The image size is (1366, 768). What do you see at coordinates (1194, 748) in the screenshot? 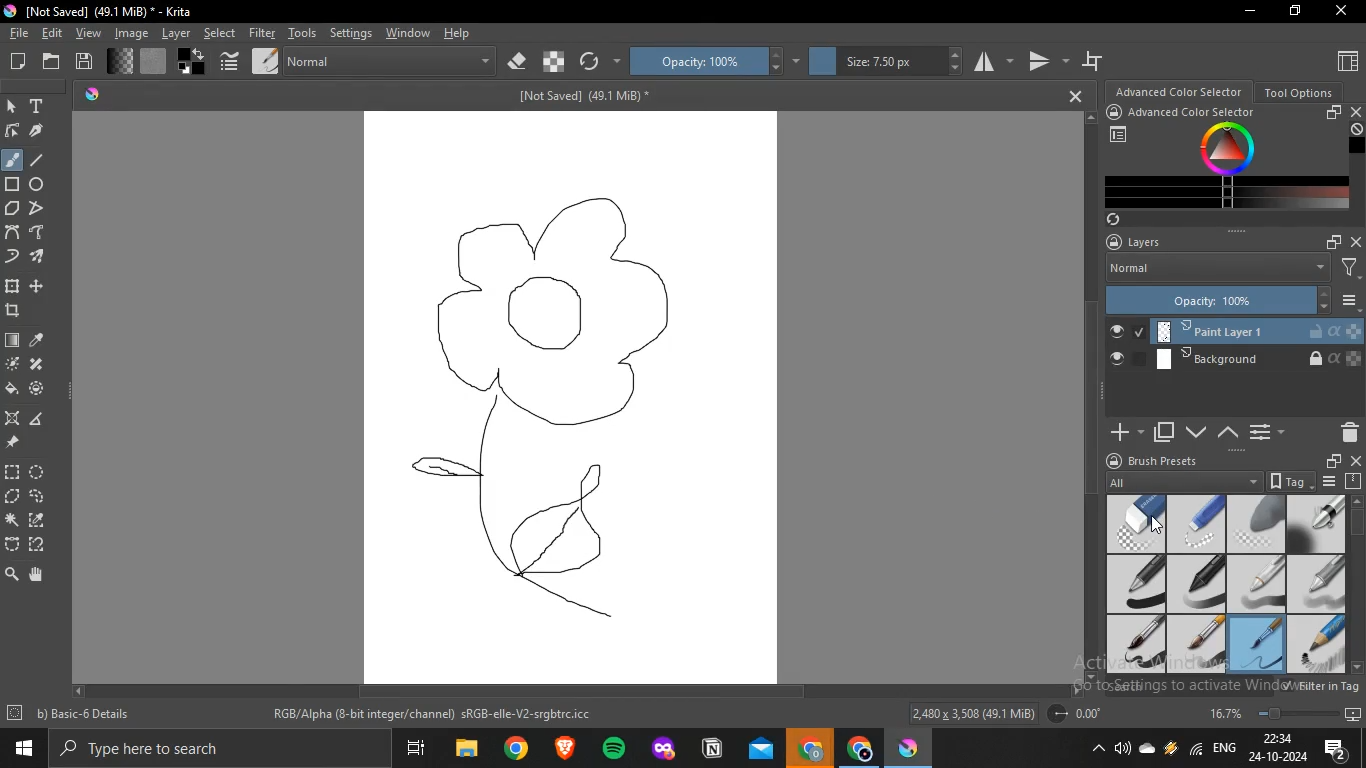
I see `Network` at bounding box center [1194, 748].